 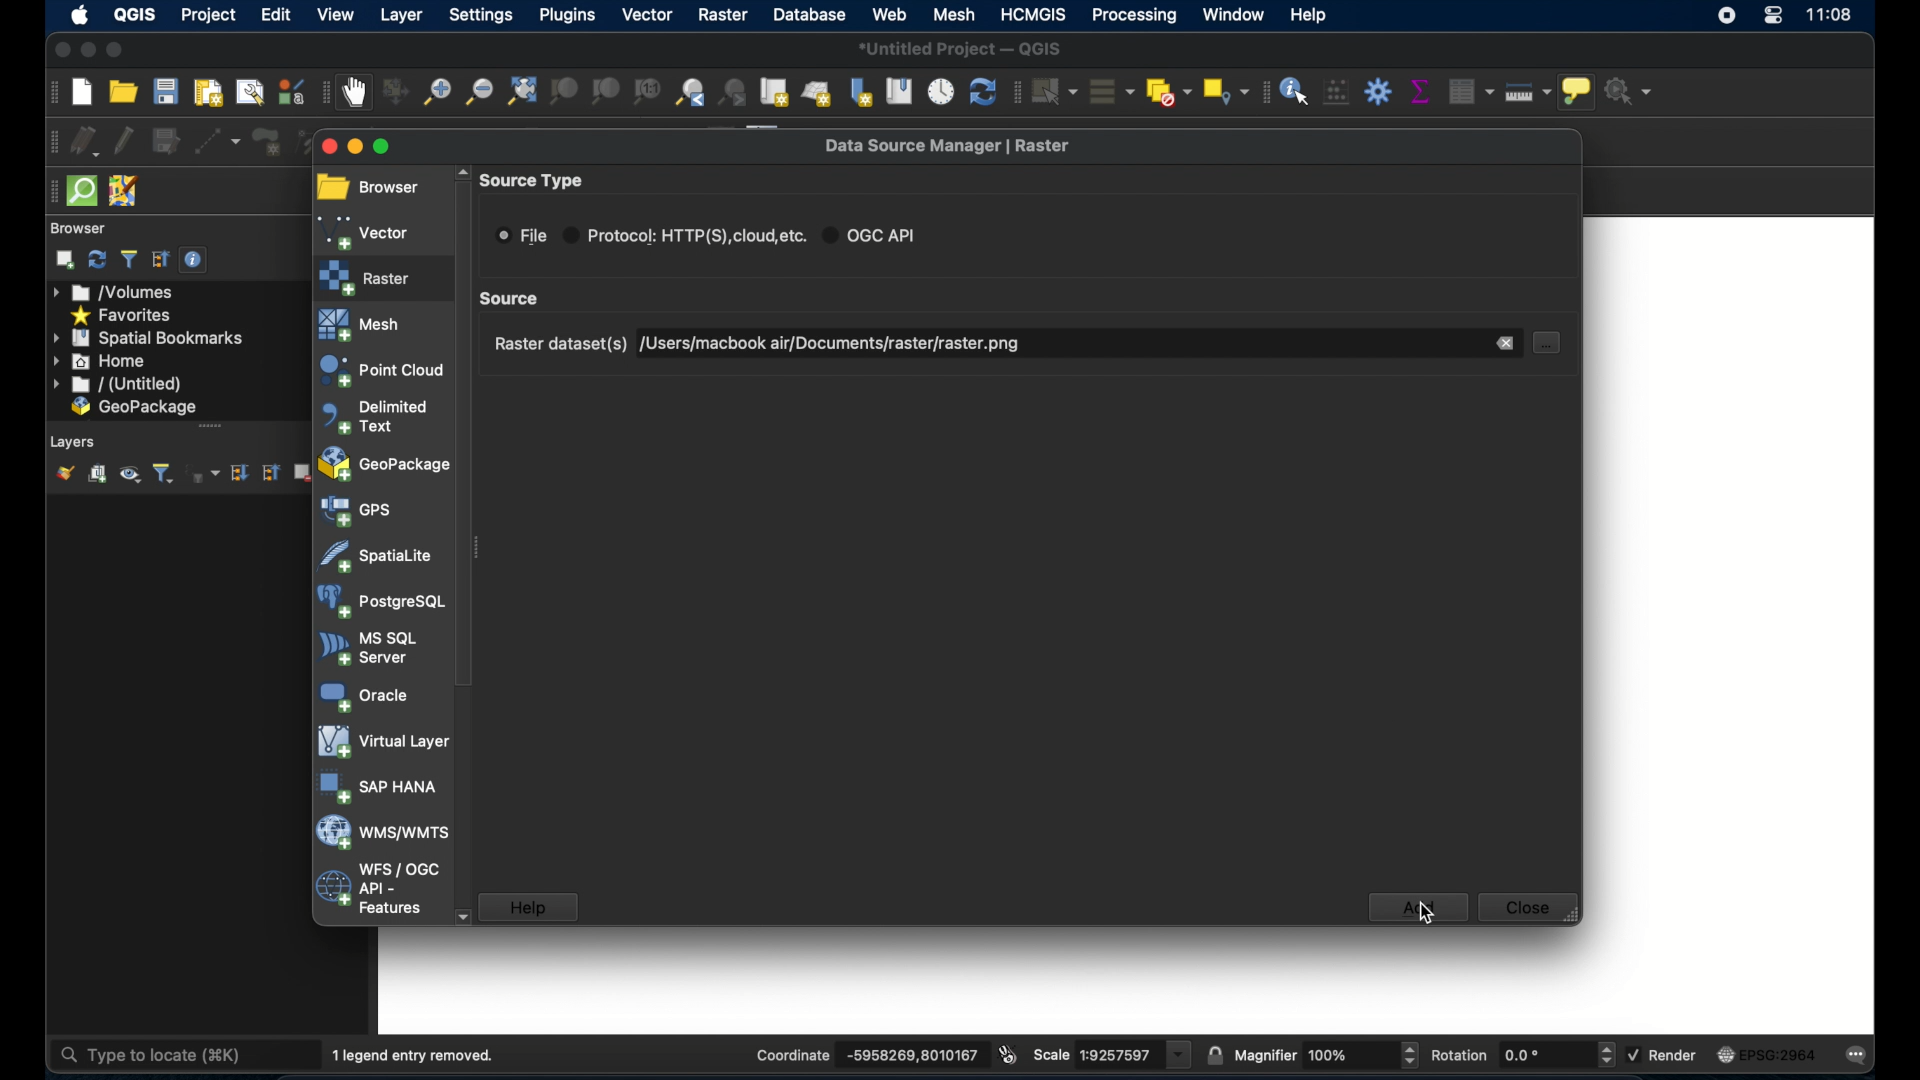 I want to click on new print layout, so click(x=209, y=92).